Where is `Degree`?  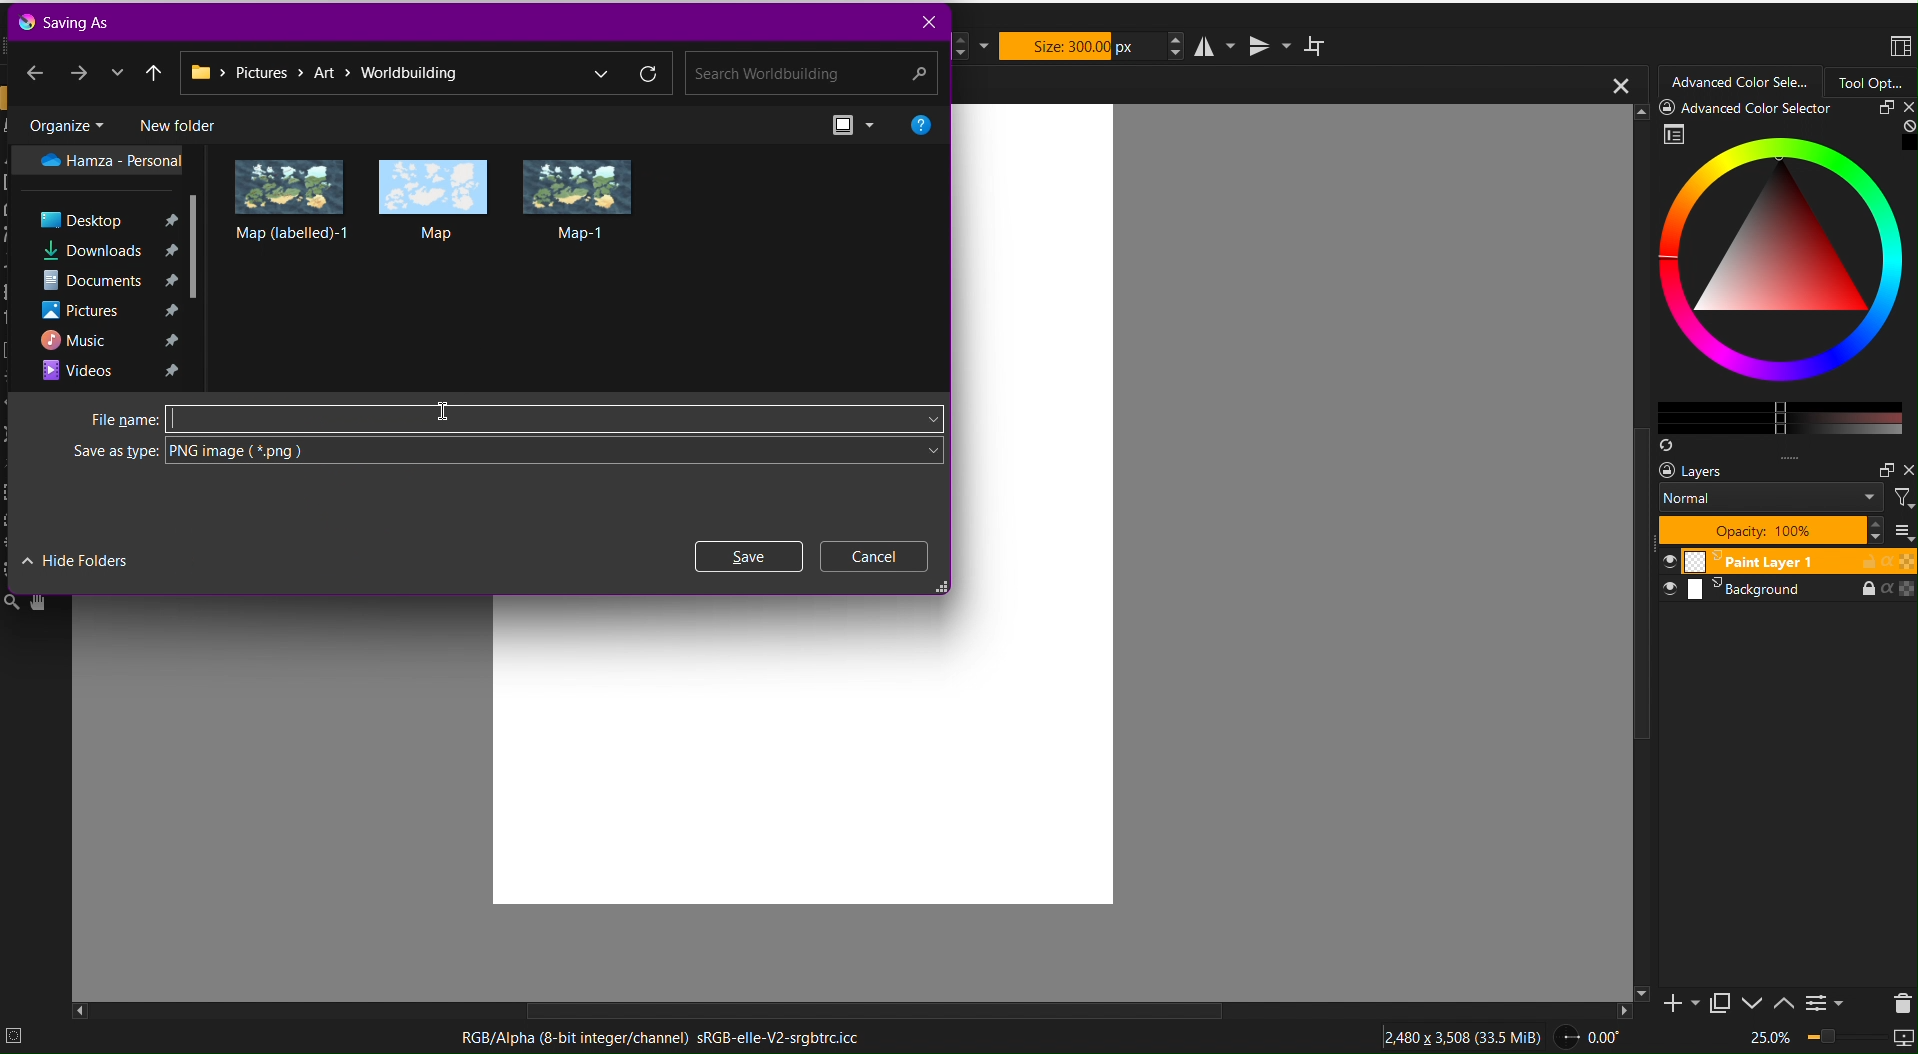
Degree is located at coordinates (1595, 1034).